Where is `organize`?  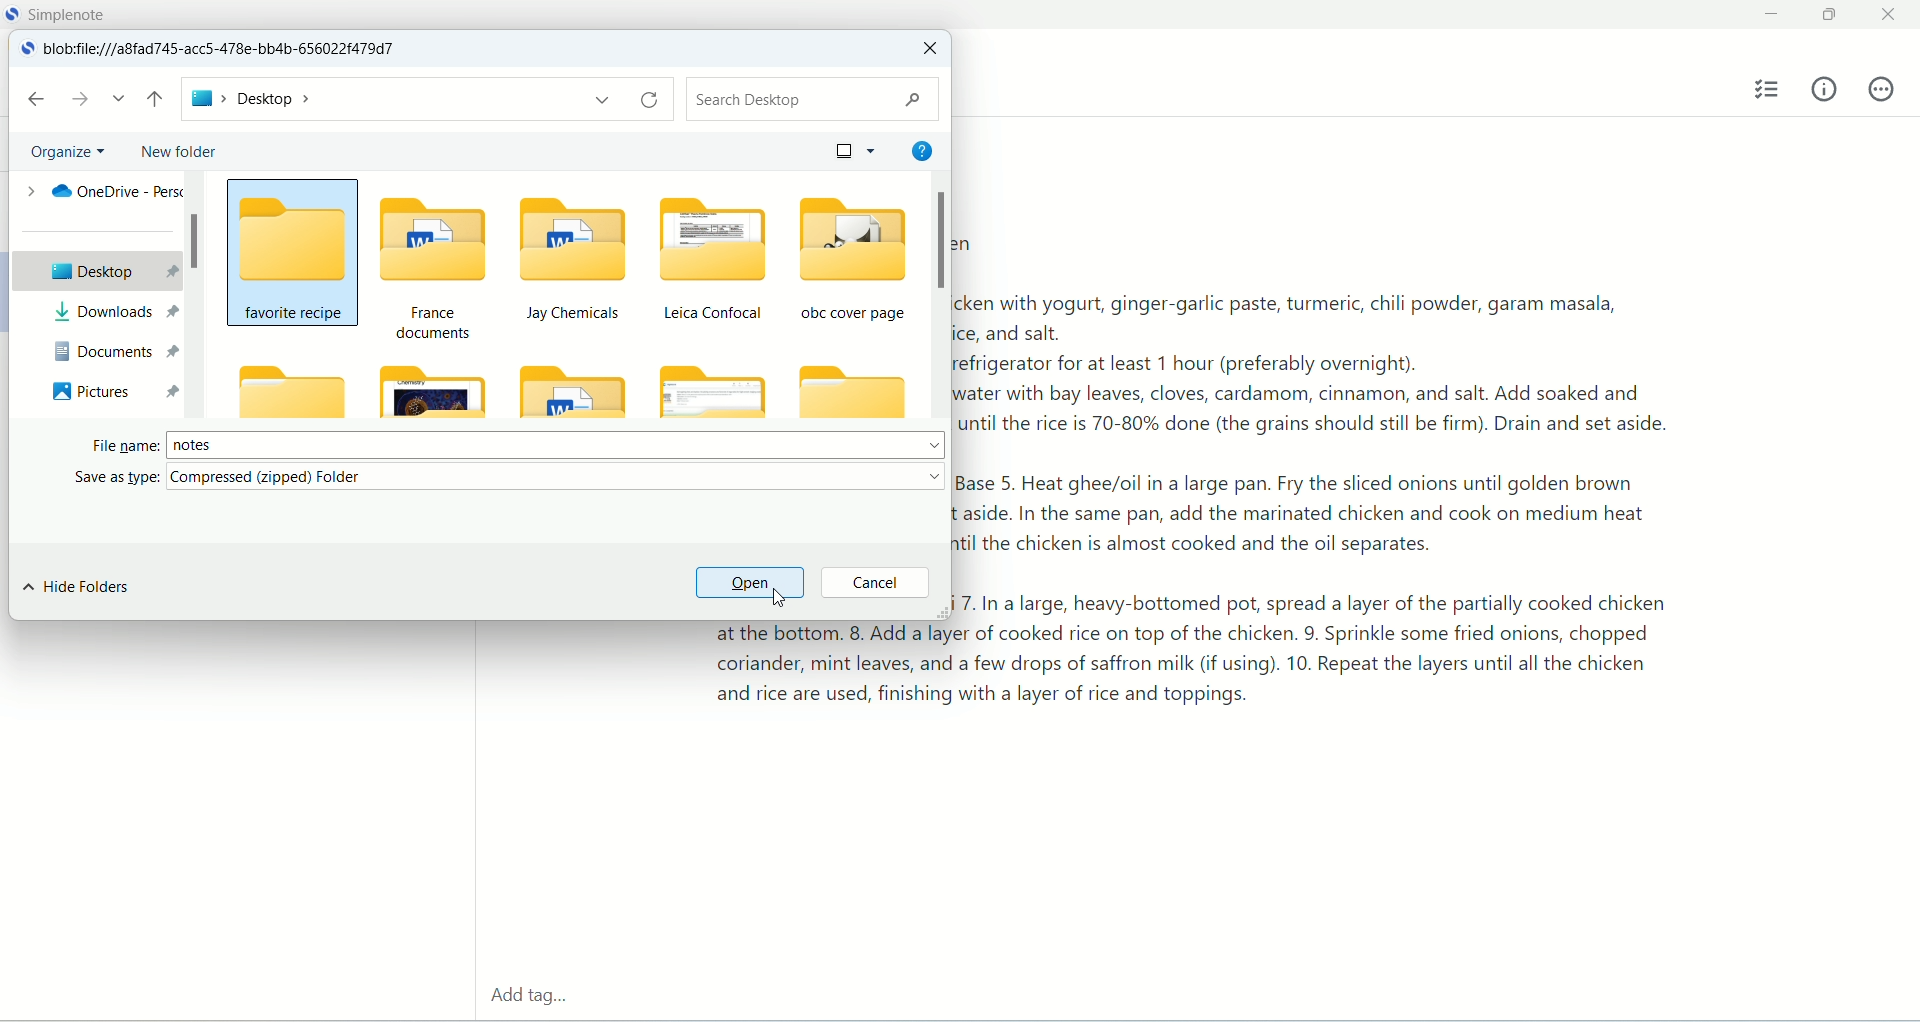 organize is located at coordinates (70, 150).